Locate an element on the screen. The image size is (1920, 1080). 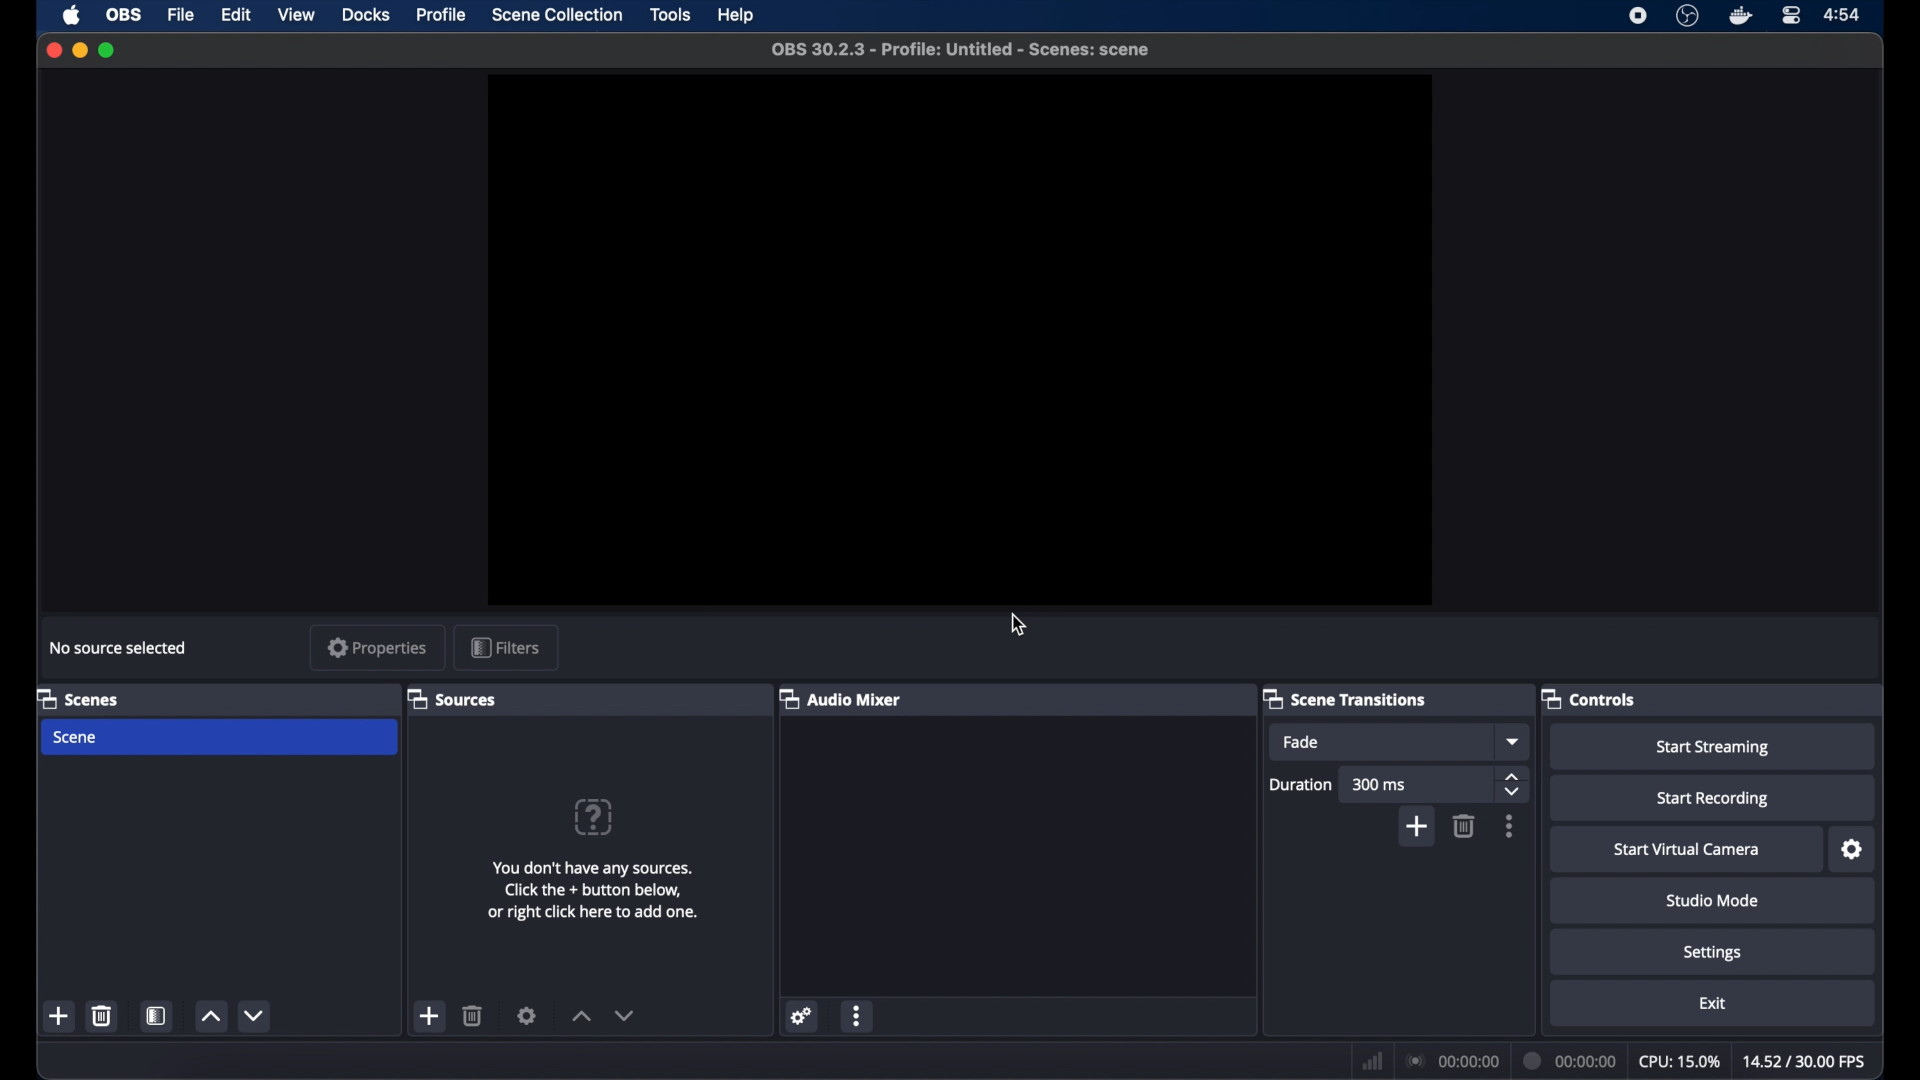
fps is located at coordinates (1810, 1062).